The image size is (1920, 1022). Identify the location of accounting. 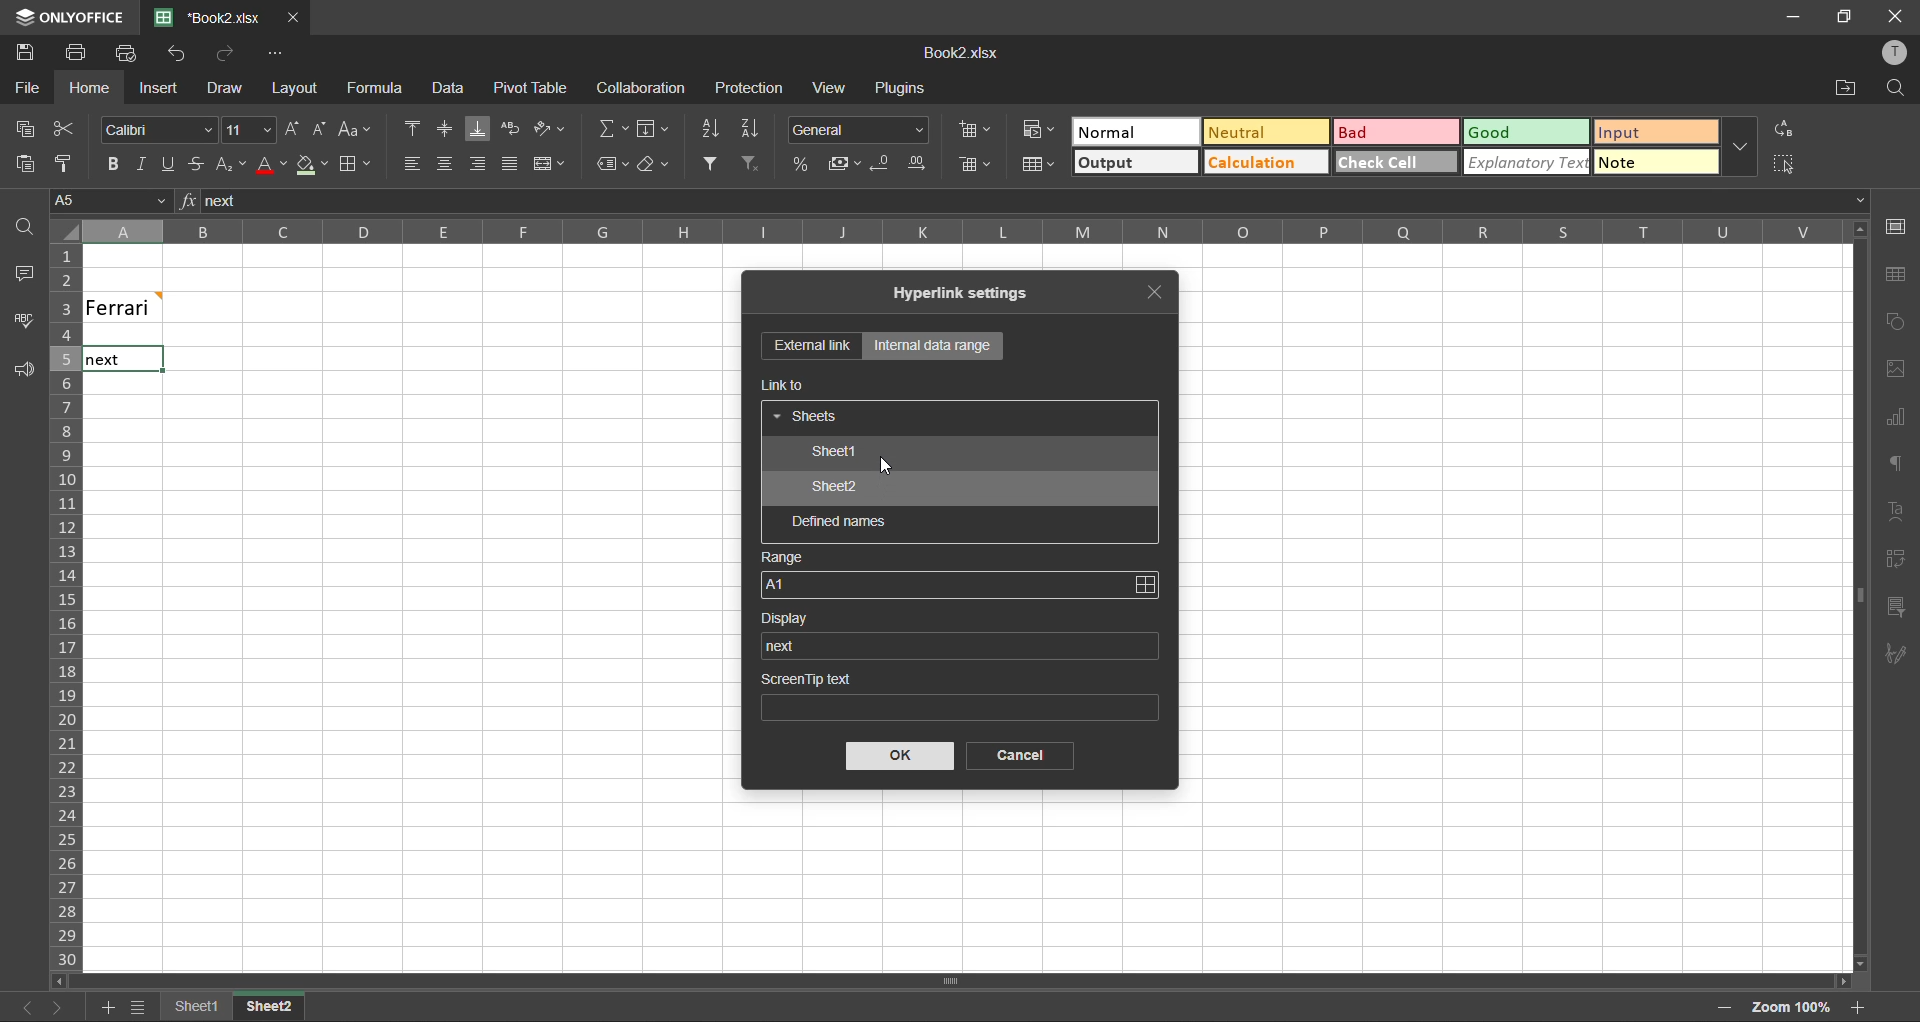
(845, 164).